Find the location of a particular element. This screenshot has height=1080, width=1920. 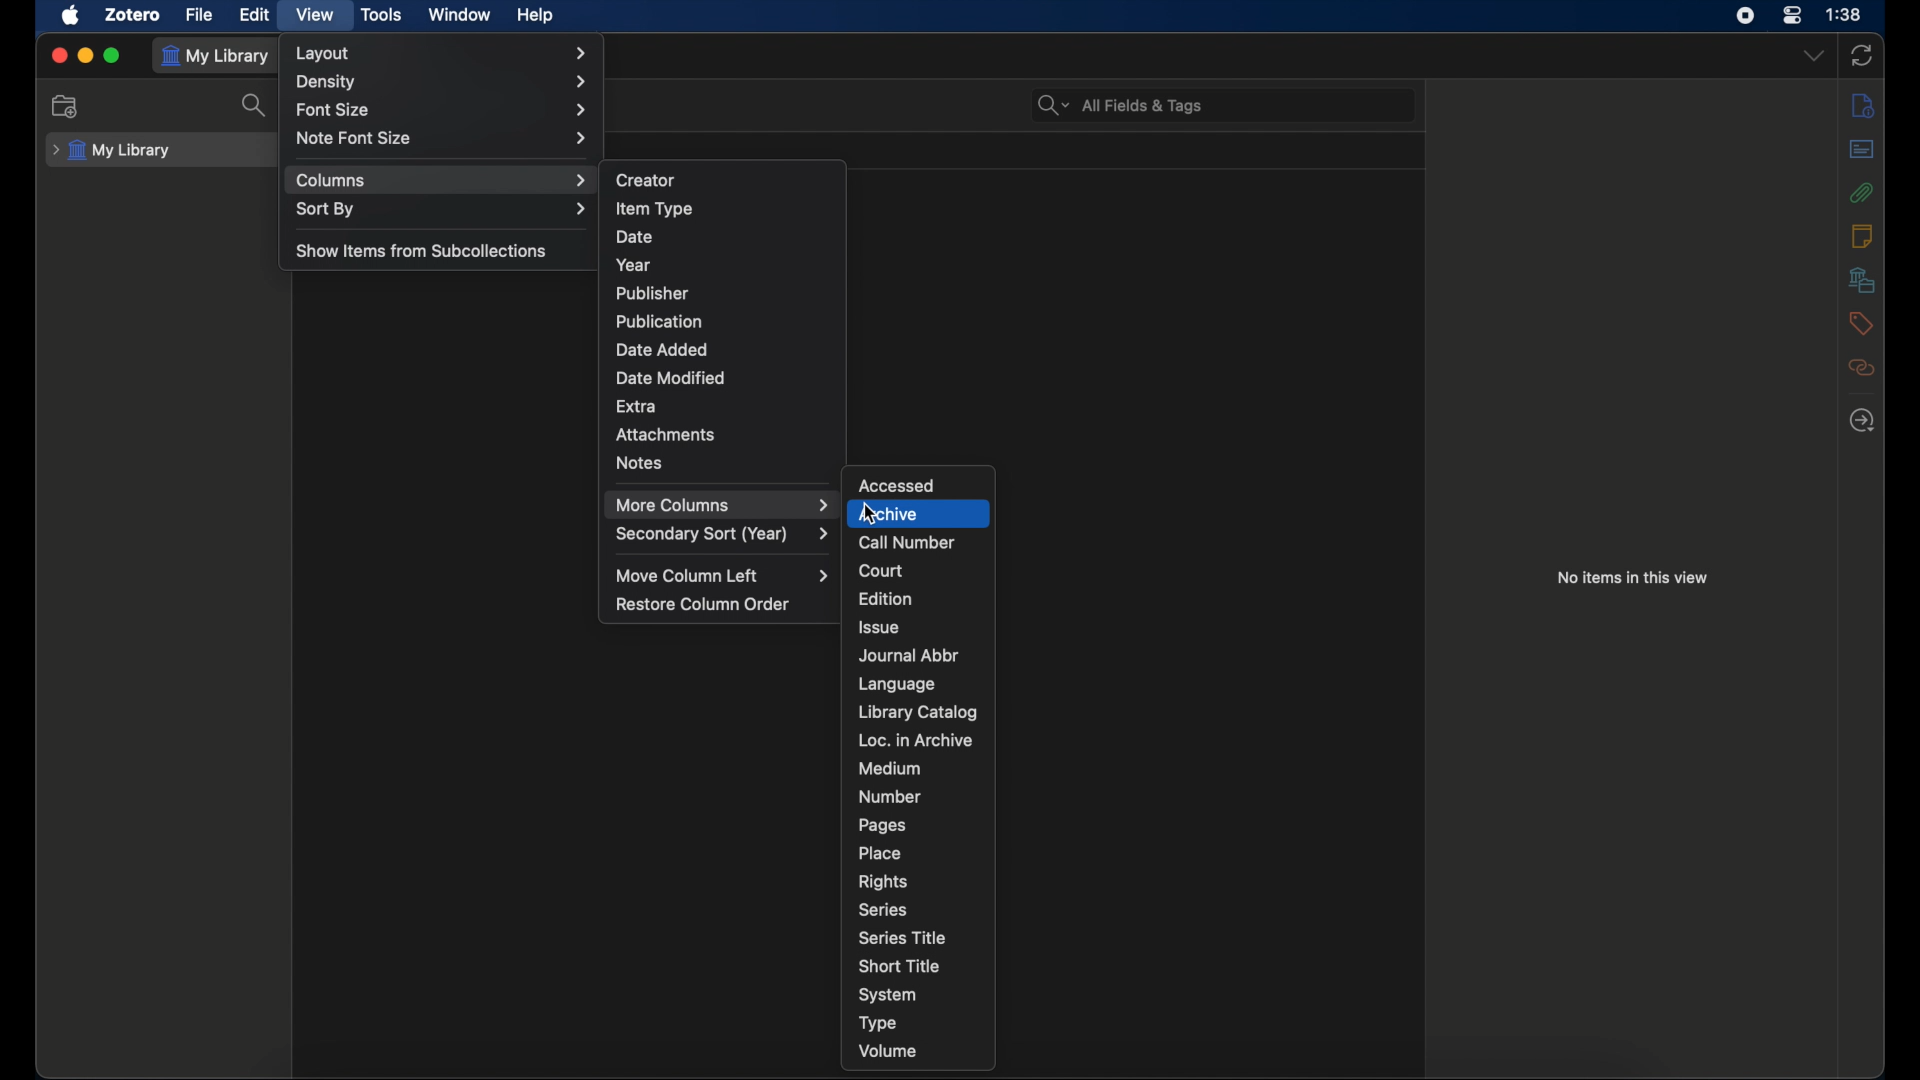

sort by is located at coordinates (442, 210).